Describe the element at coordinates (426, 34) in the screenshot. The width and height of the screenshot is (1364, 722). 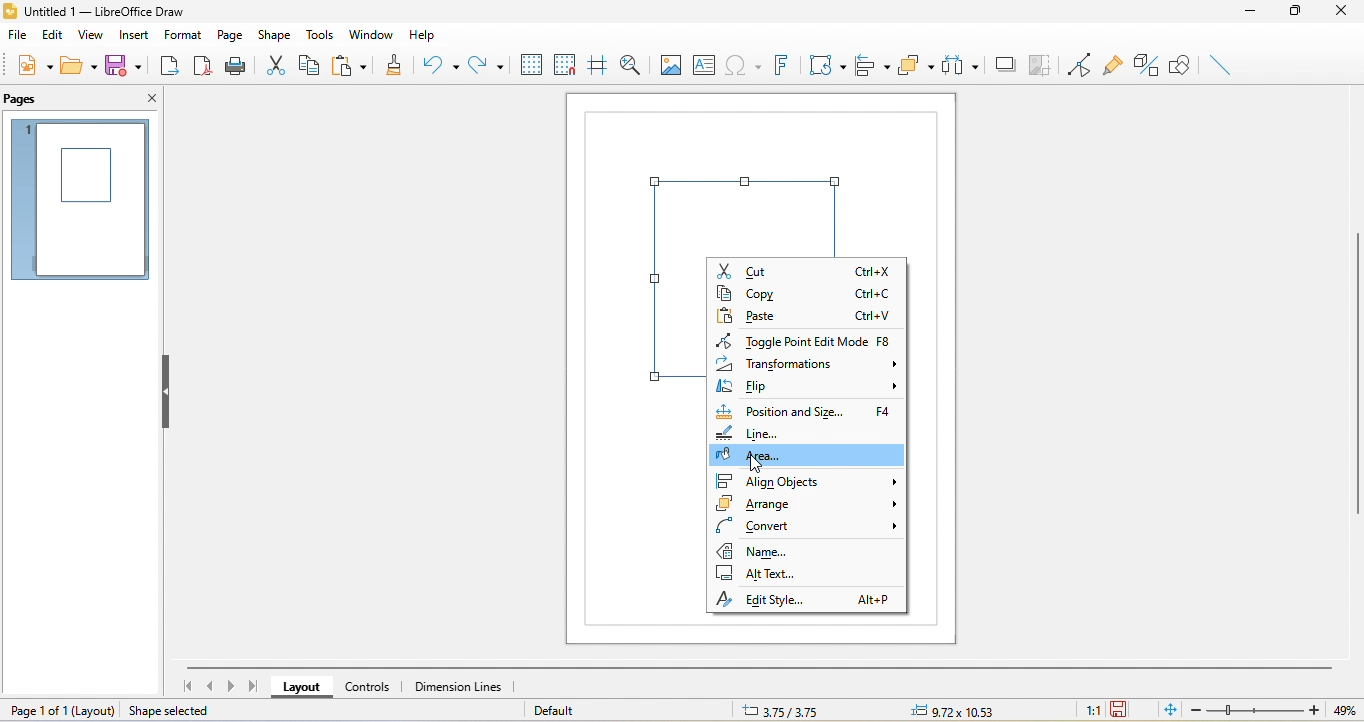
I see `help` at that location.